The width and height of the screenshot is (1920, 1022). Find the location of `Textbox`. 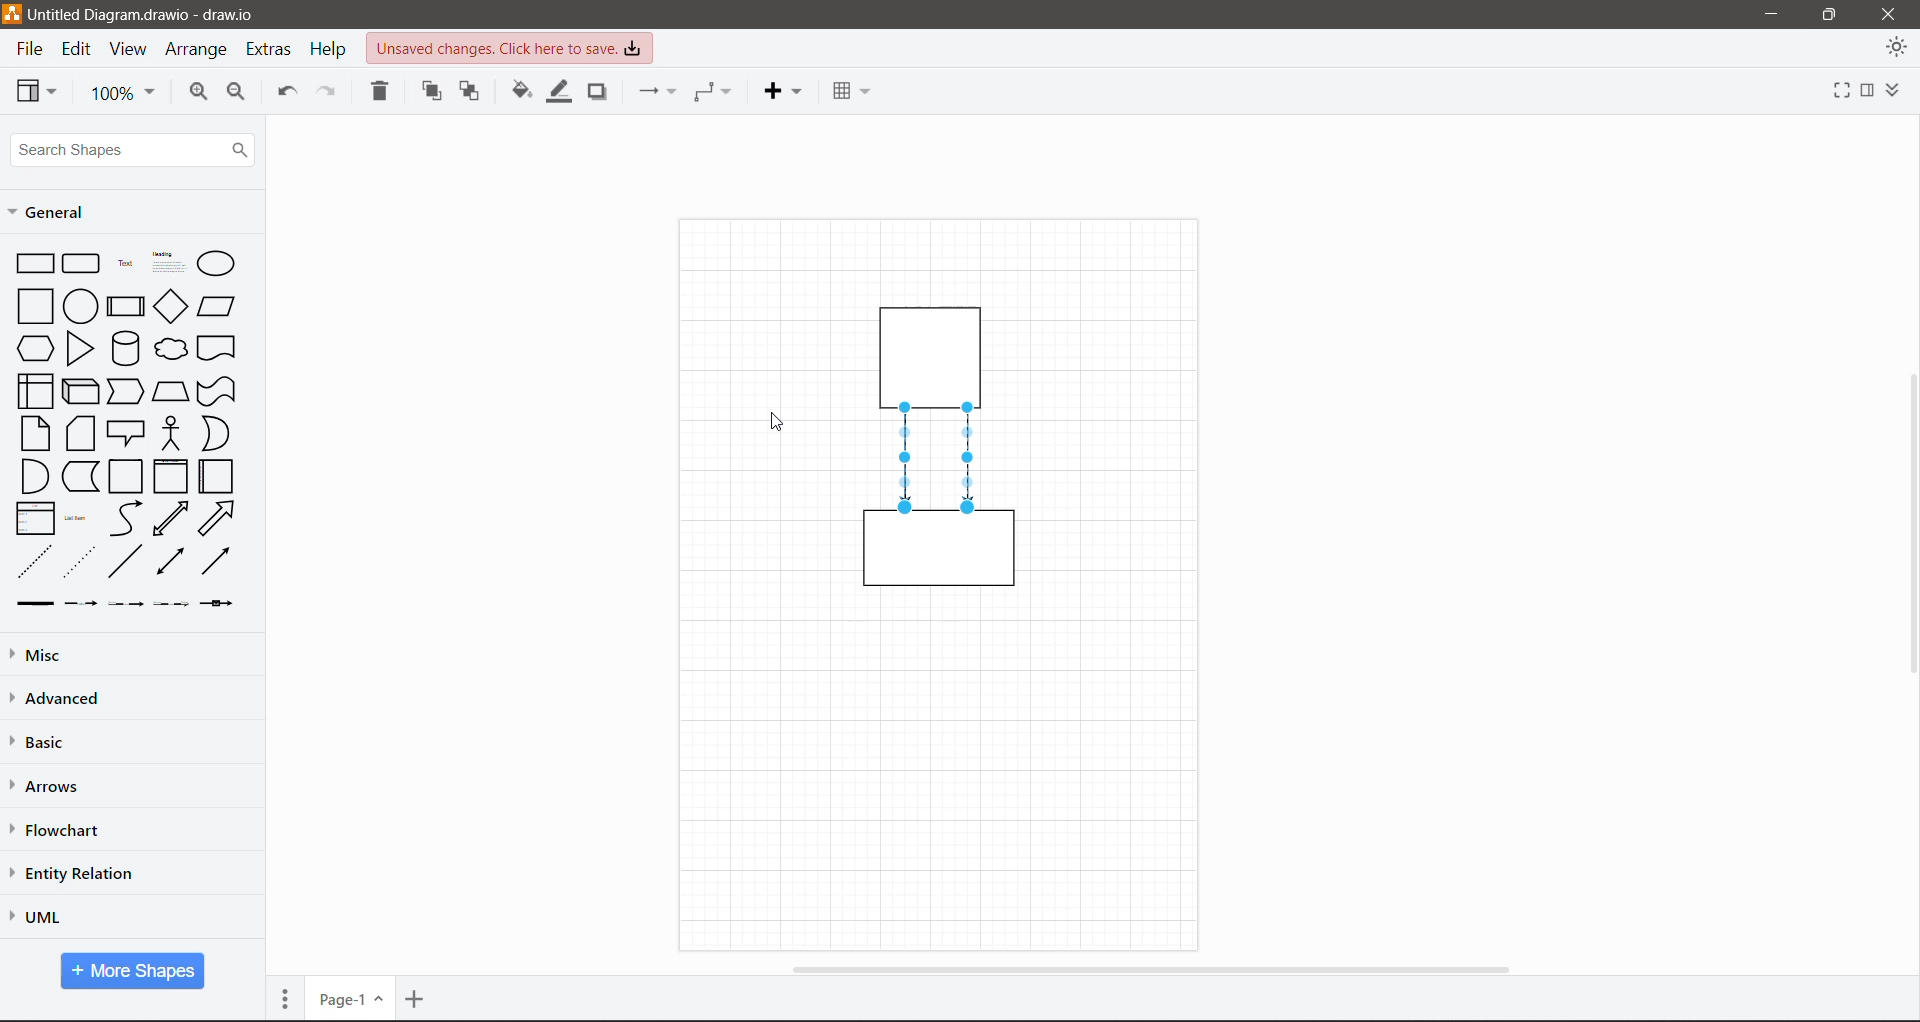

Textbox is located at coordinates (168, 262).